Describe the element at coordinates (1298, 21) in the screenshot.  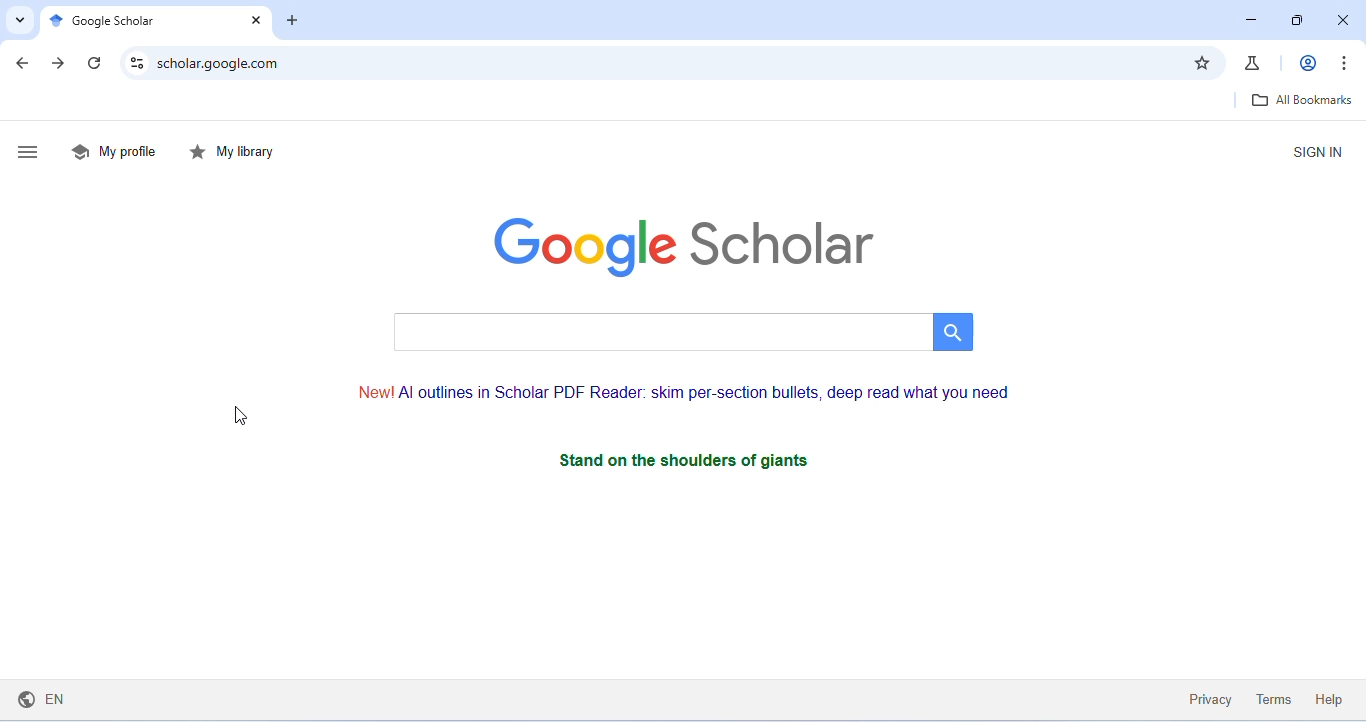
I see `maximize` at that location.